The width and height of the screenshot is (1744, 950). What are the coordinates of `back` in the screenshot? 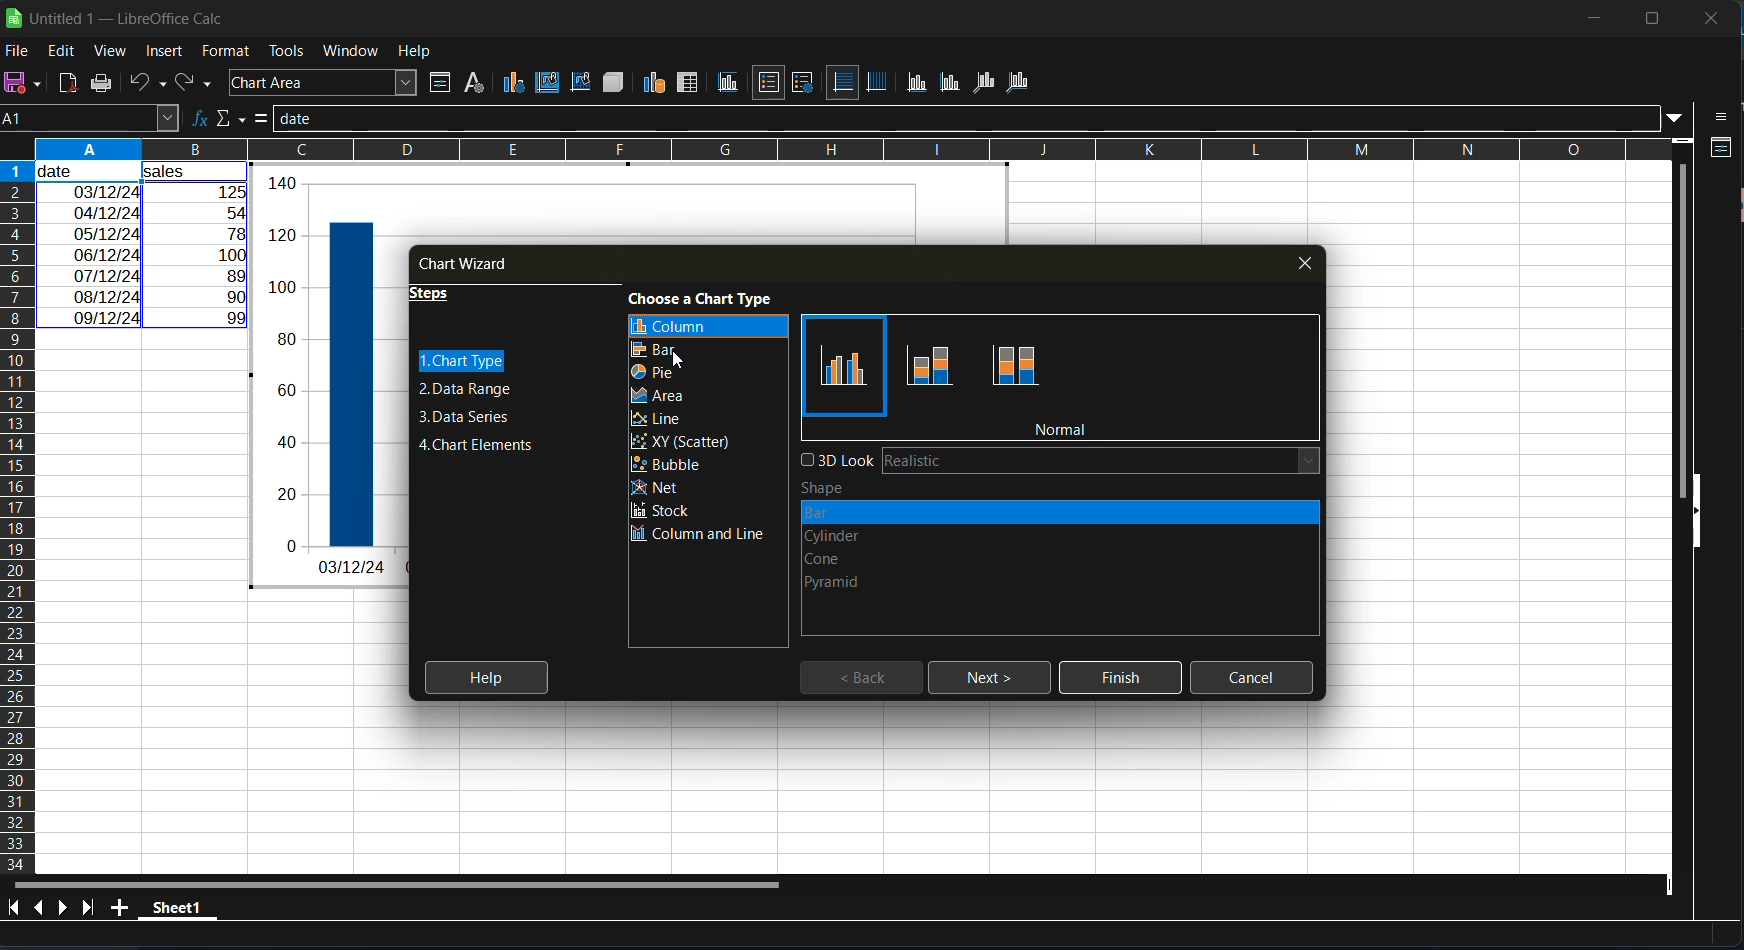 It's located at (870, 678).